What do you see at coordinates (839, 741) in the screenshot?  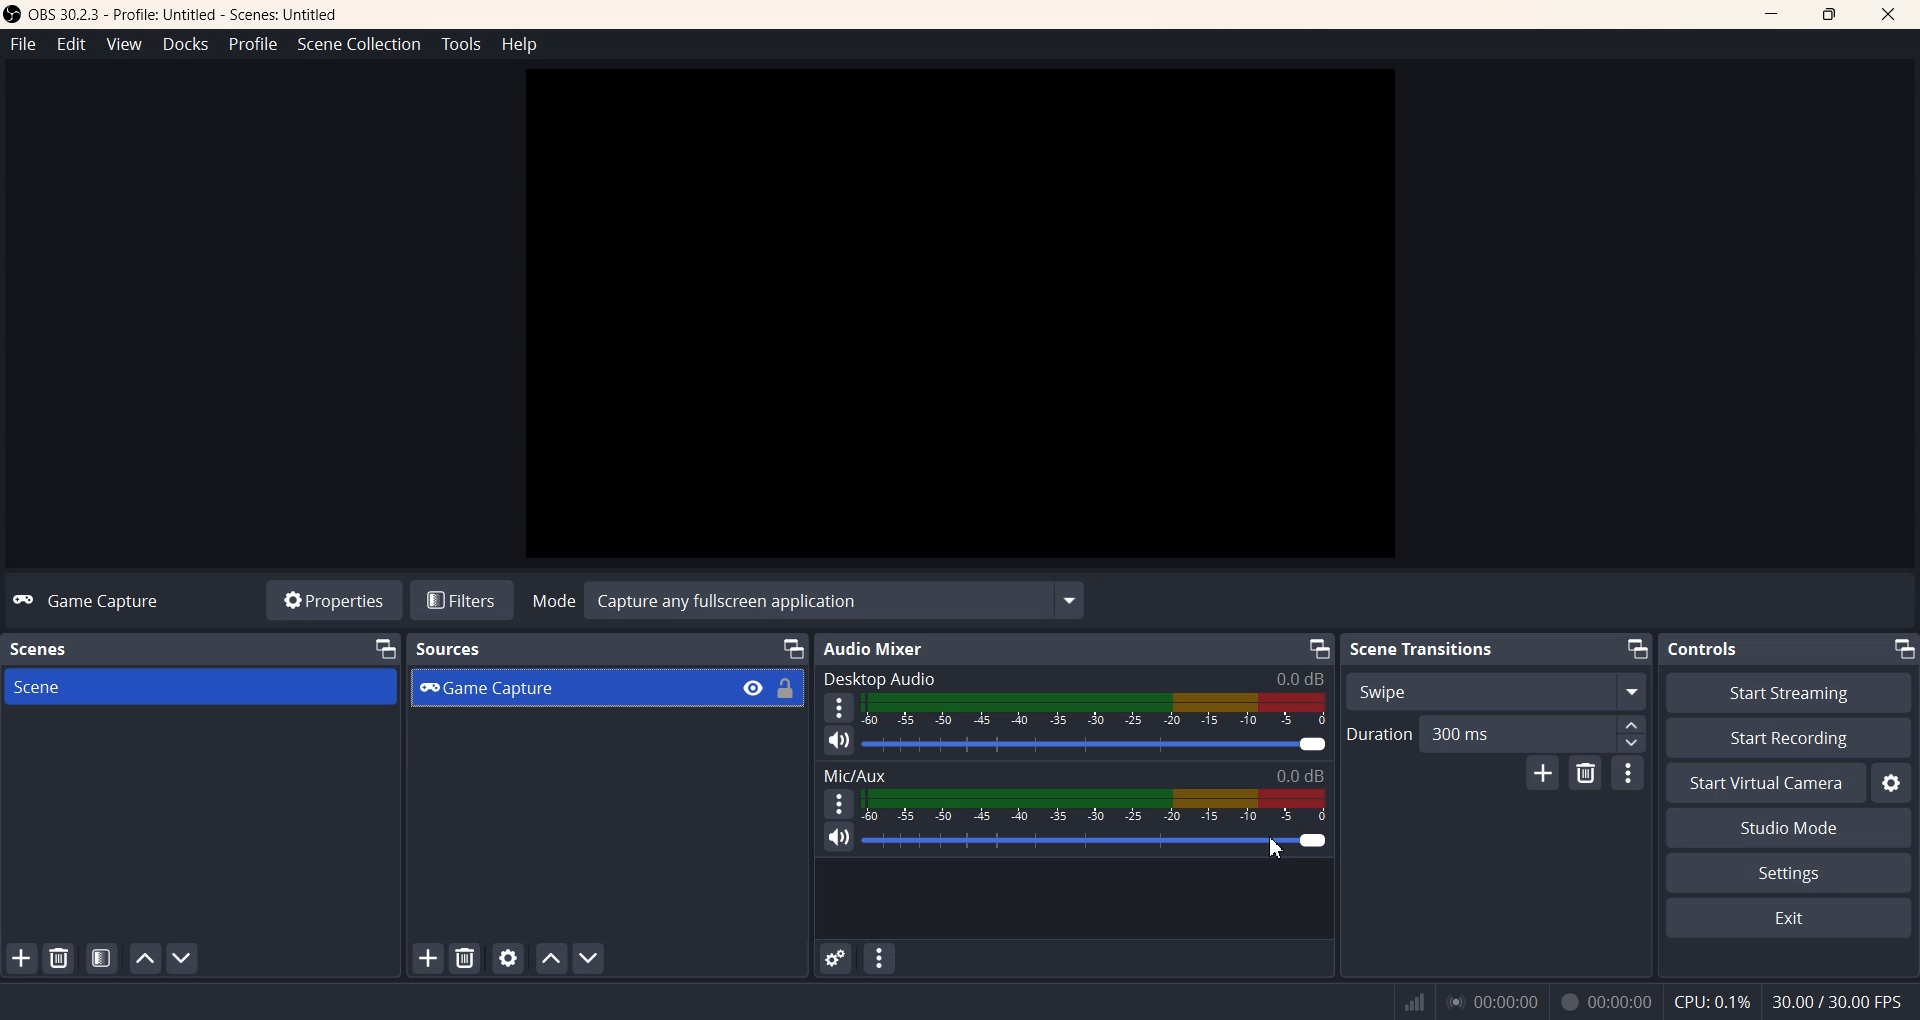 I see `Mute/ Unmute` at bounding box center [839, 741].